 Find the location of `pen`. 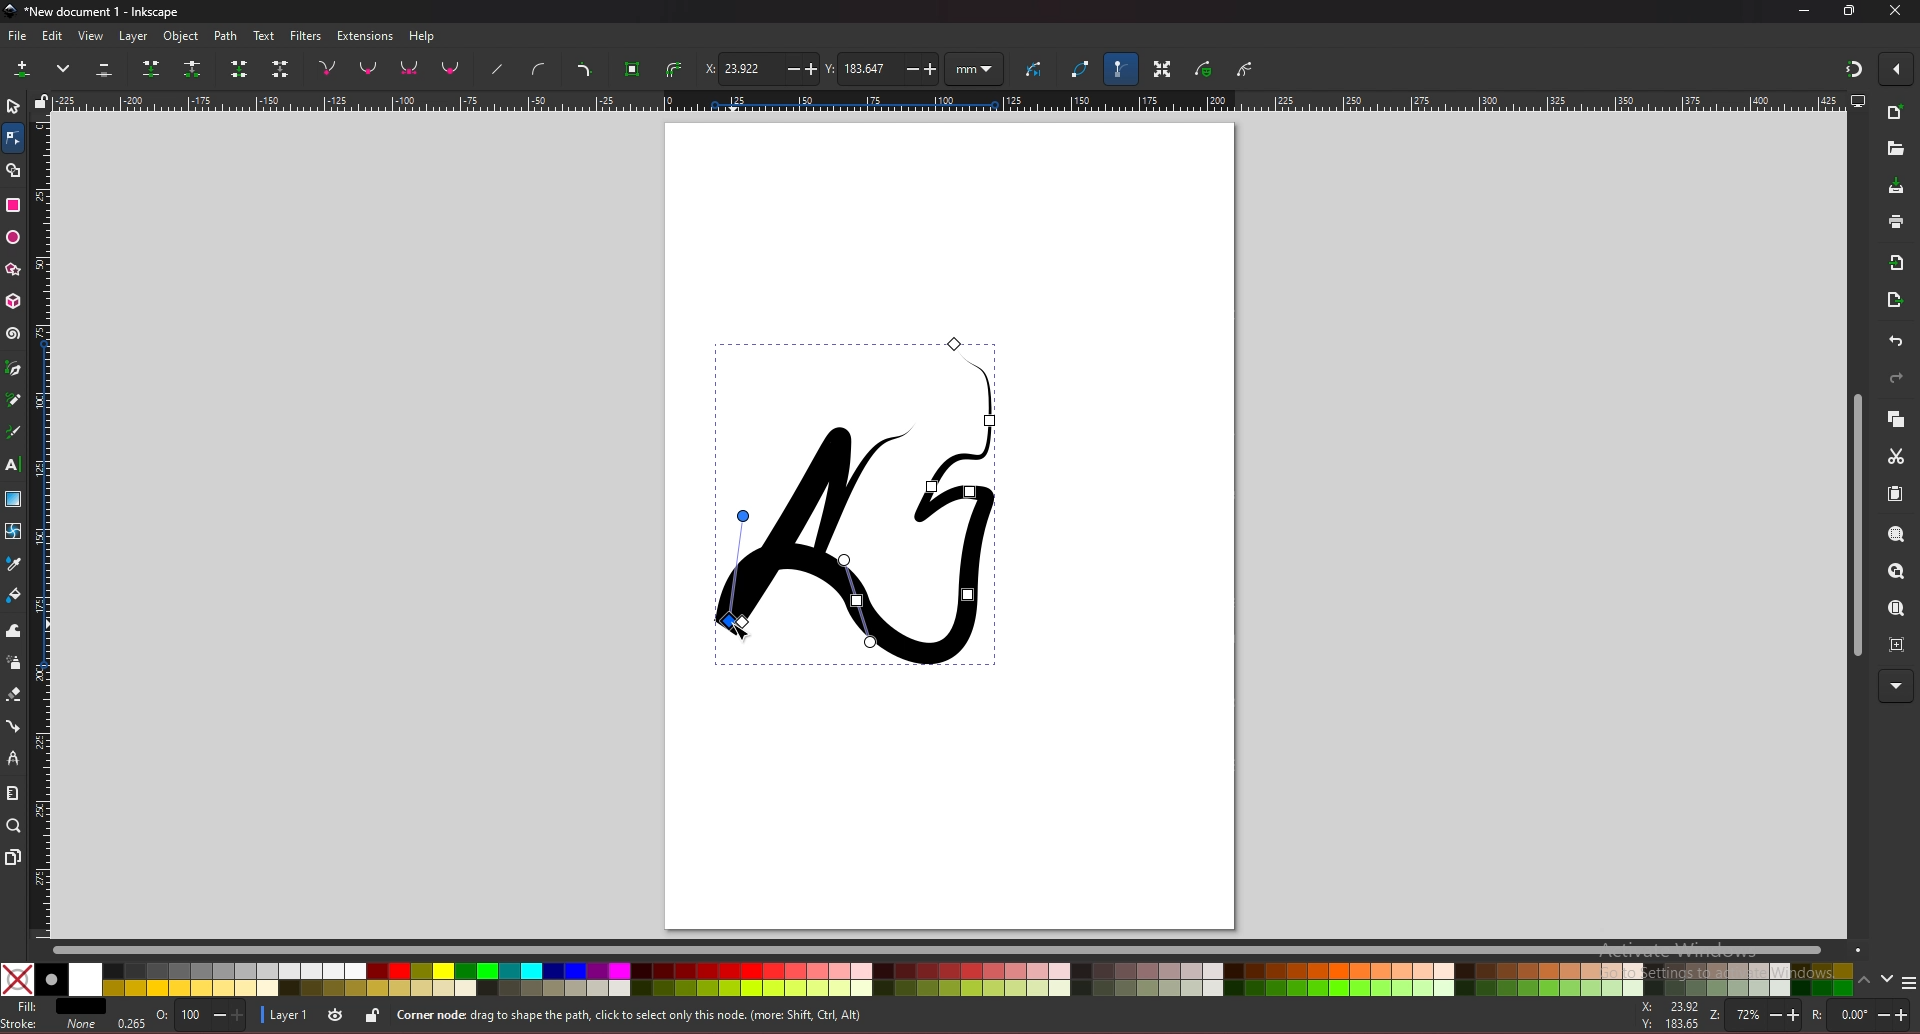

pen is located at coordinates (16, 367).